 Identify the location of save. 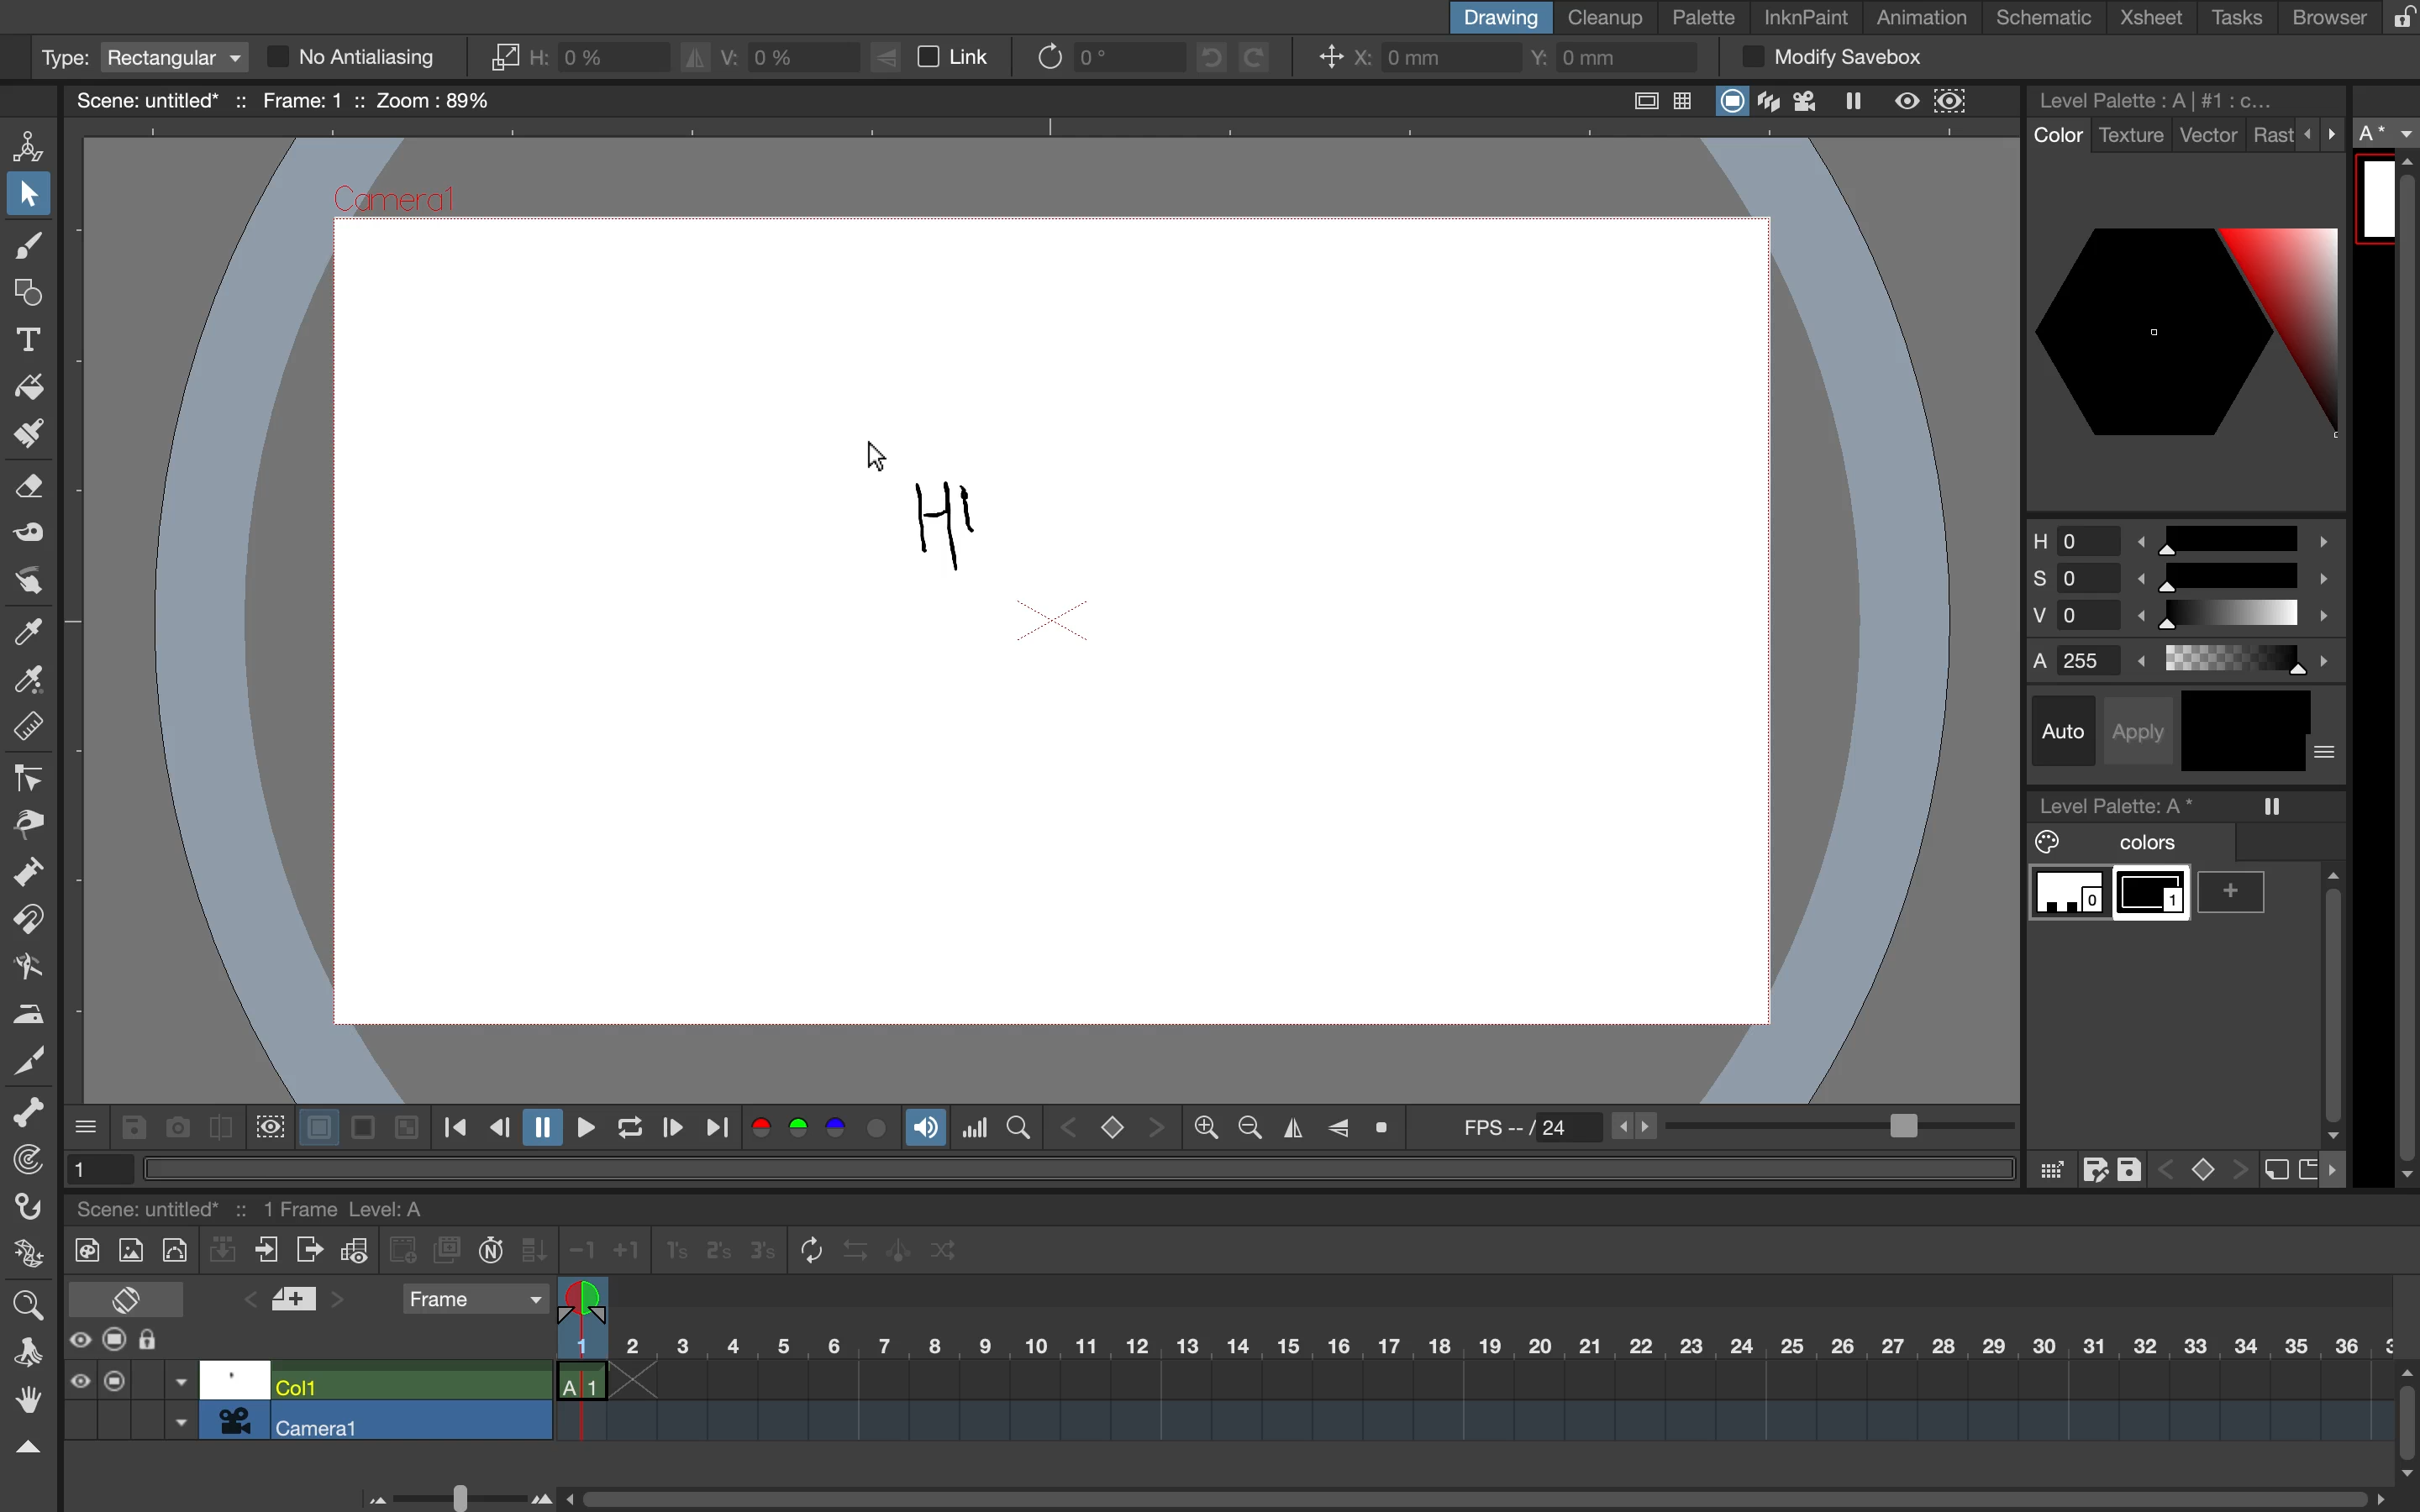
(2132, 1166).